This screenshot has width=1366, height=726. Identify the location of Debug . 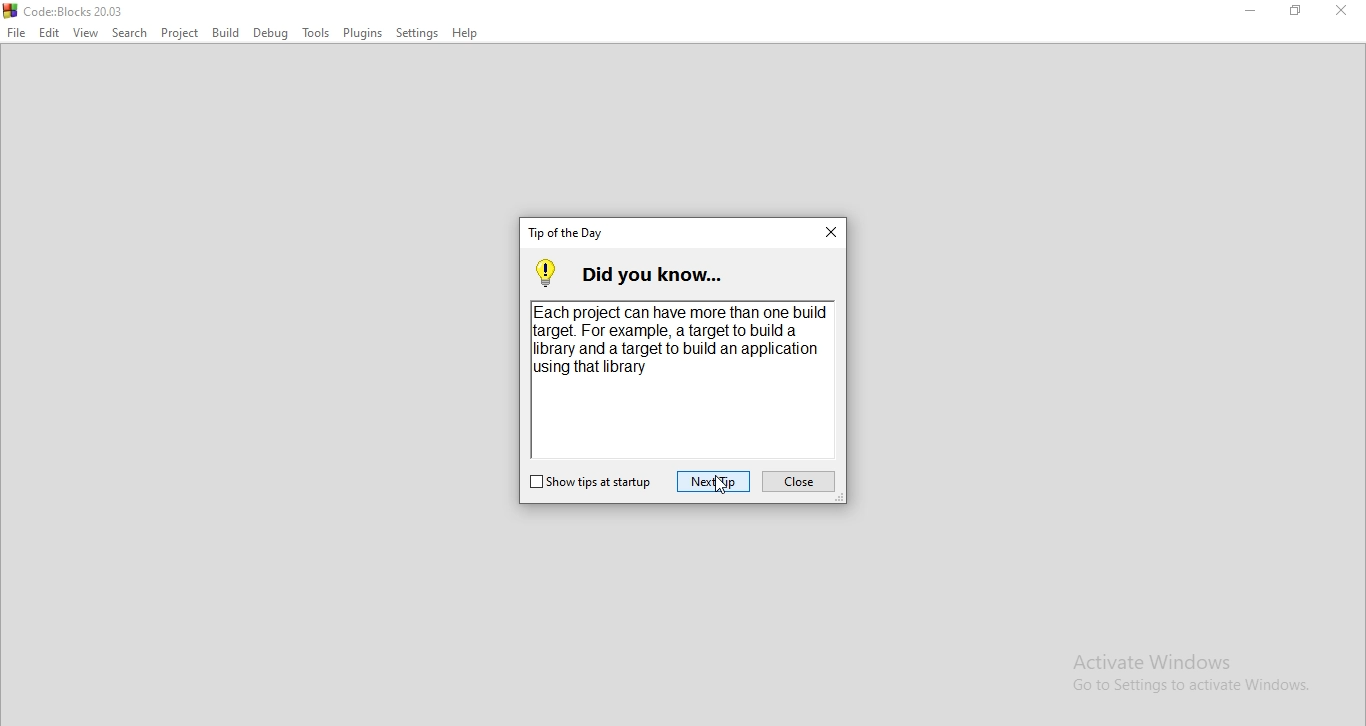
(273, 32).